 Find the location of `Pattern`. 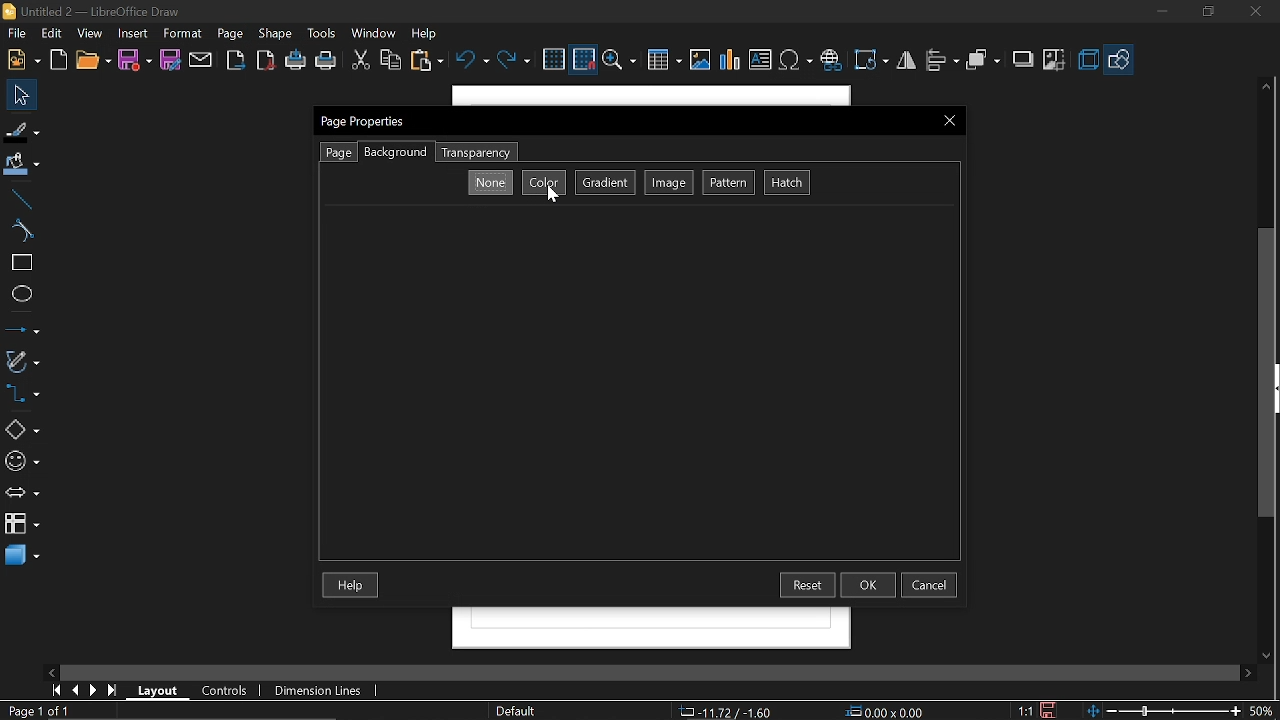

Pattern is located at coordinates (730, 184).